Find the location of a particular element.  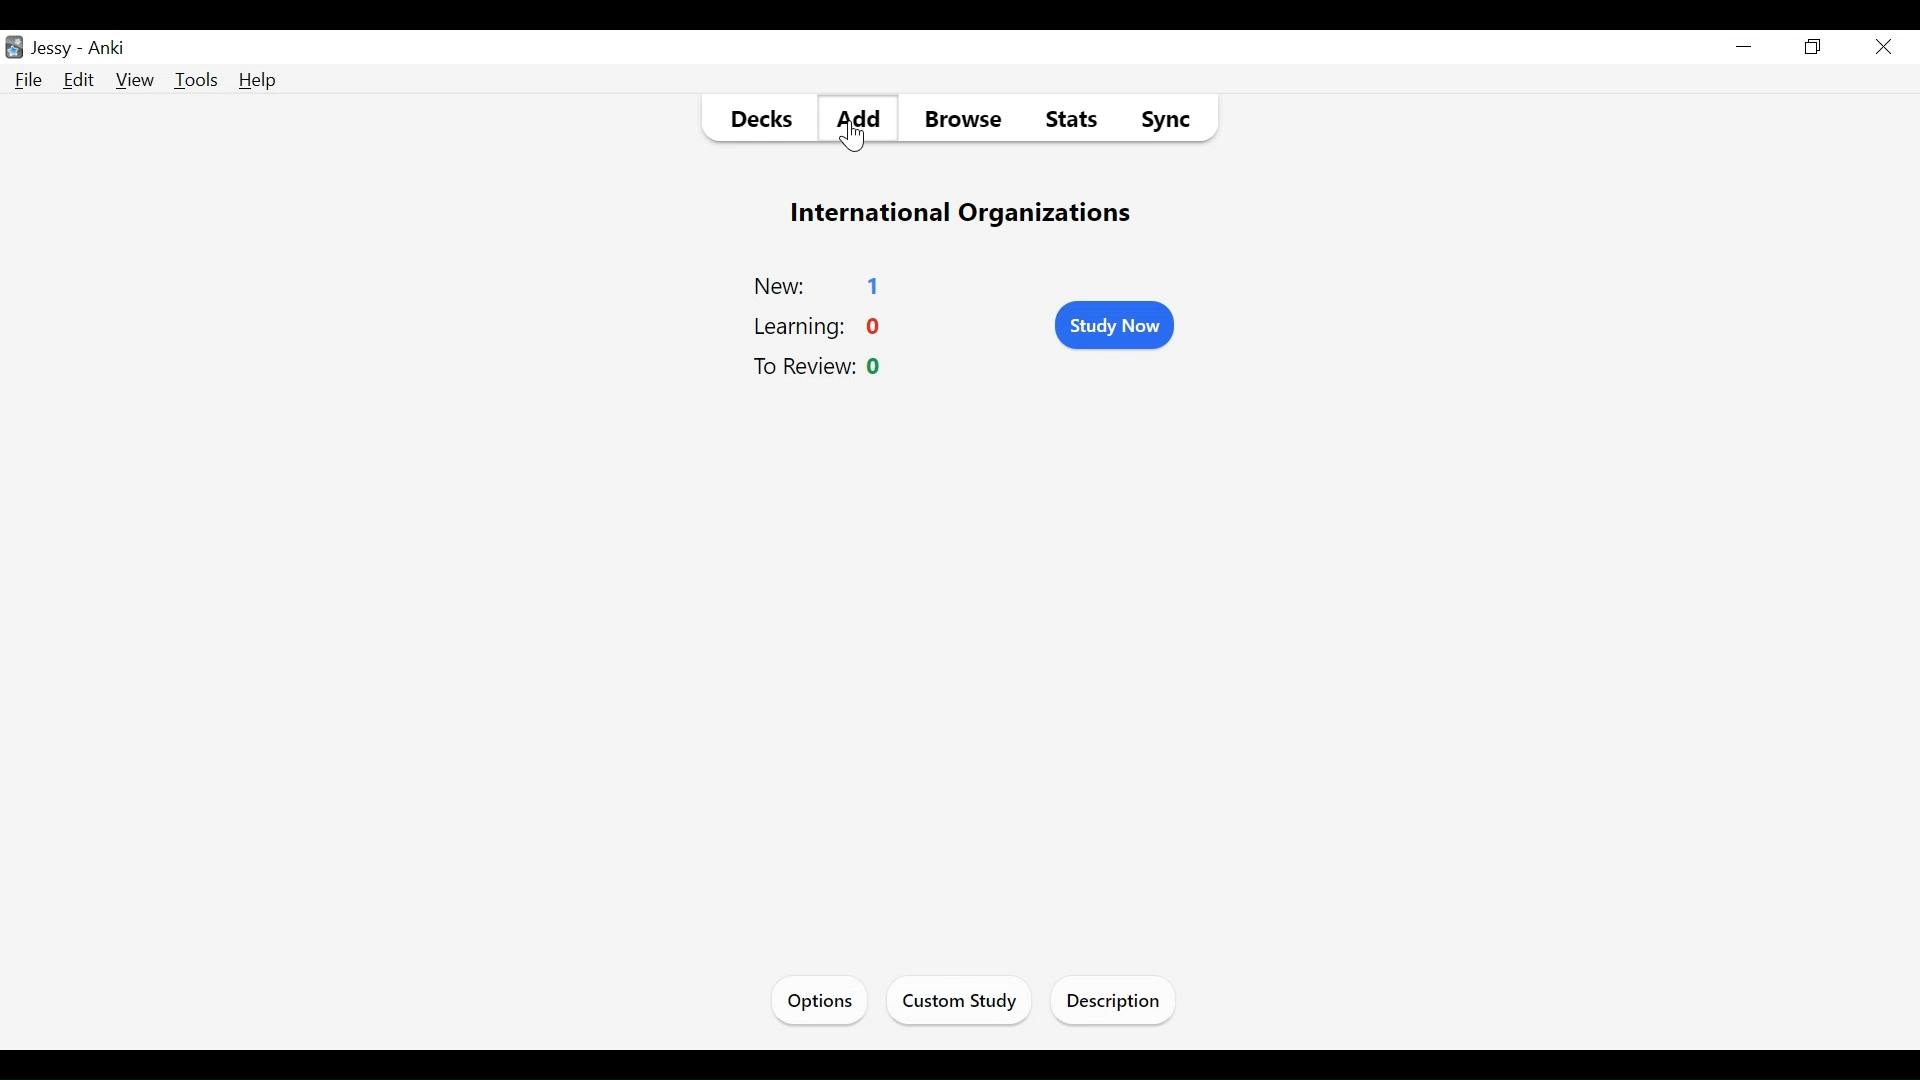

International Orgnizations is located at coordinates (965, 214).